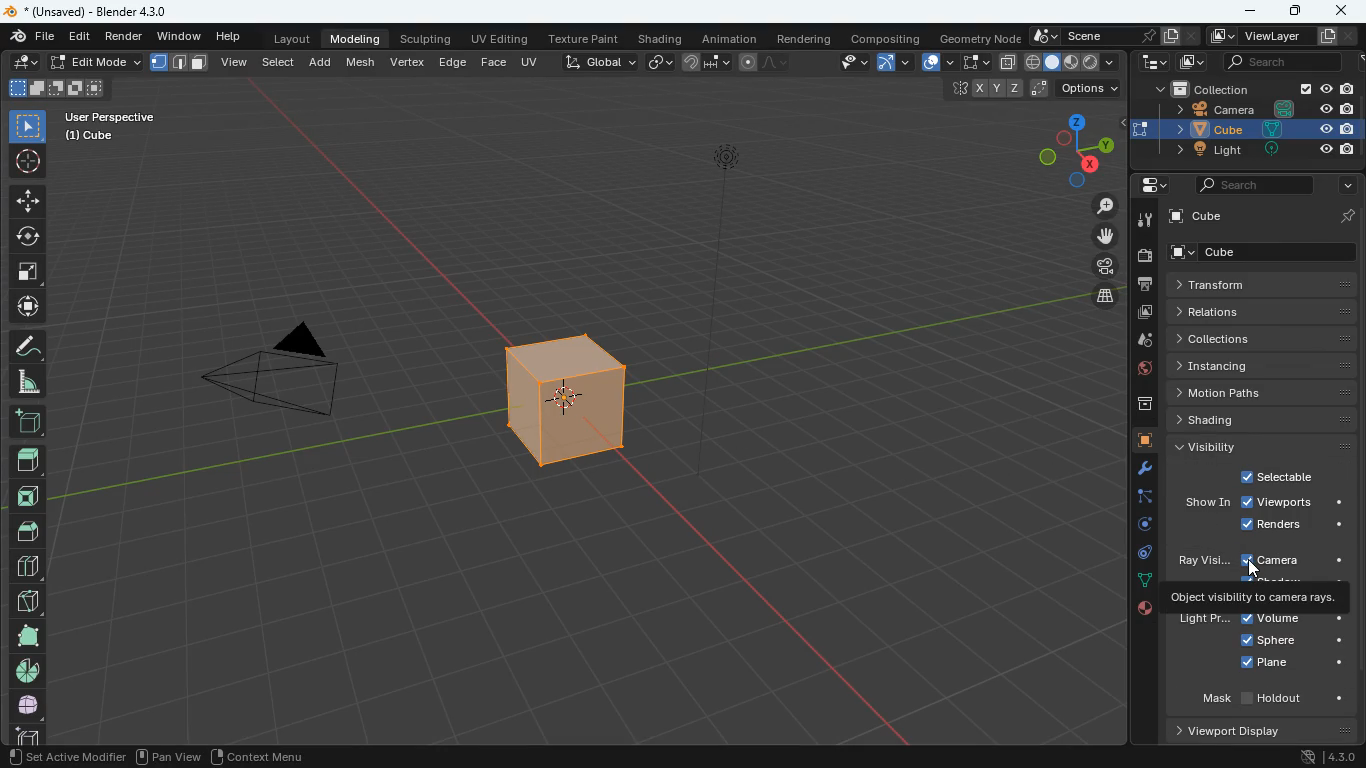 The height and width of the screenshot is (768, 1366). What do you see at coordinates (706, 63) in the screenshot?
I see `join` at bounding box center [706, 63].